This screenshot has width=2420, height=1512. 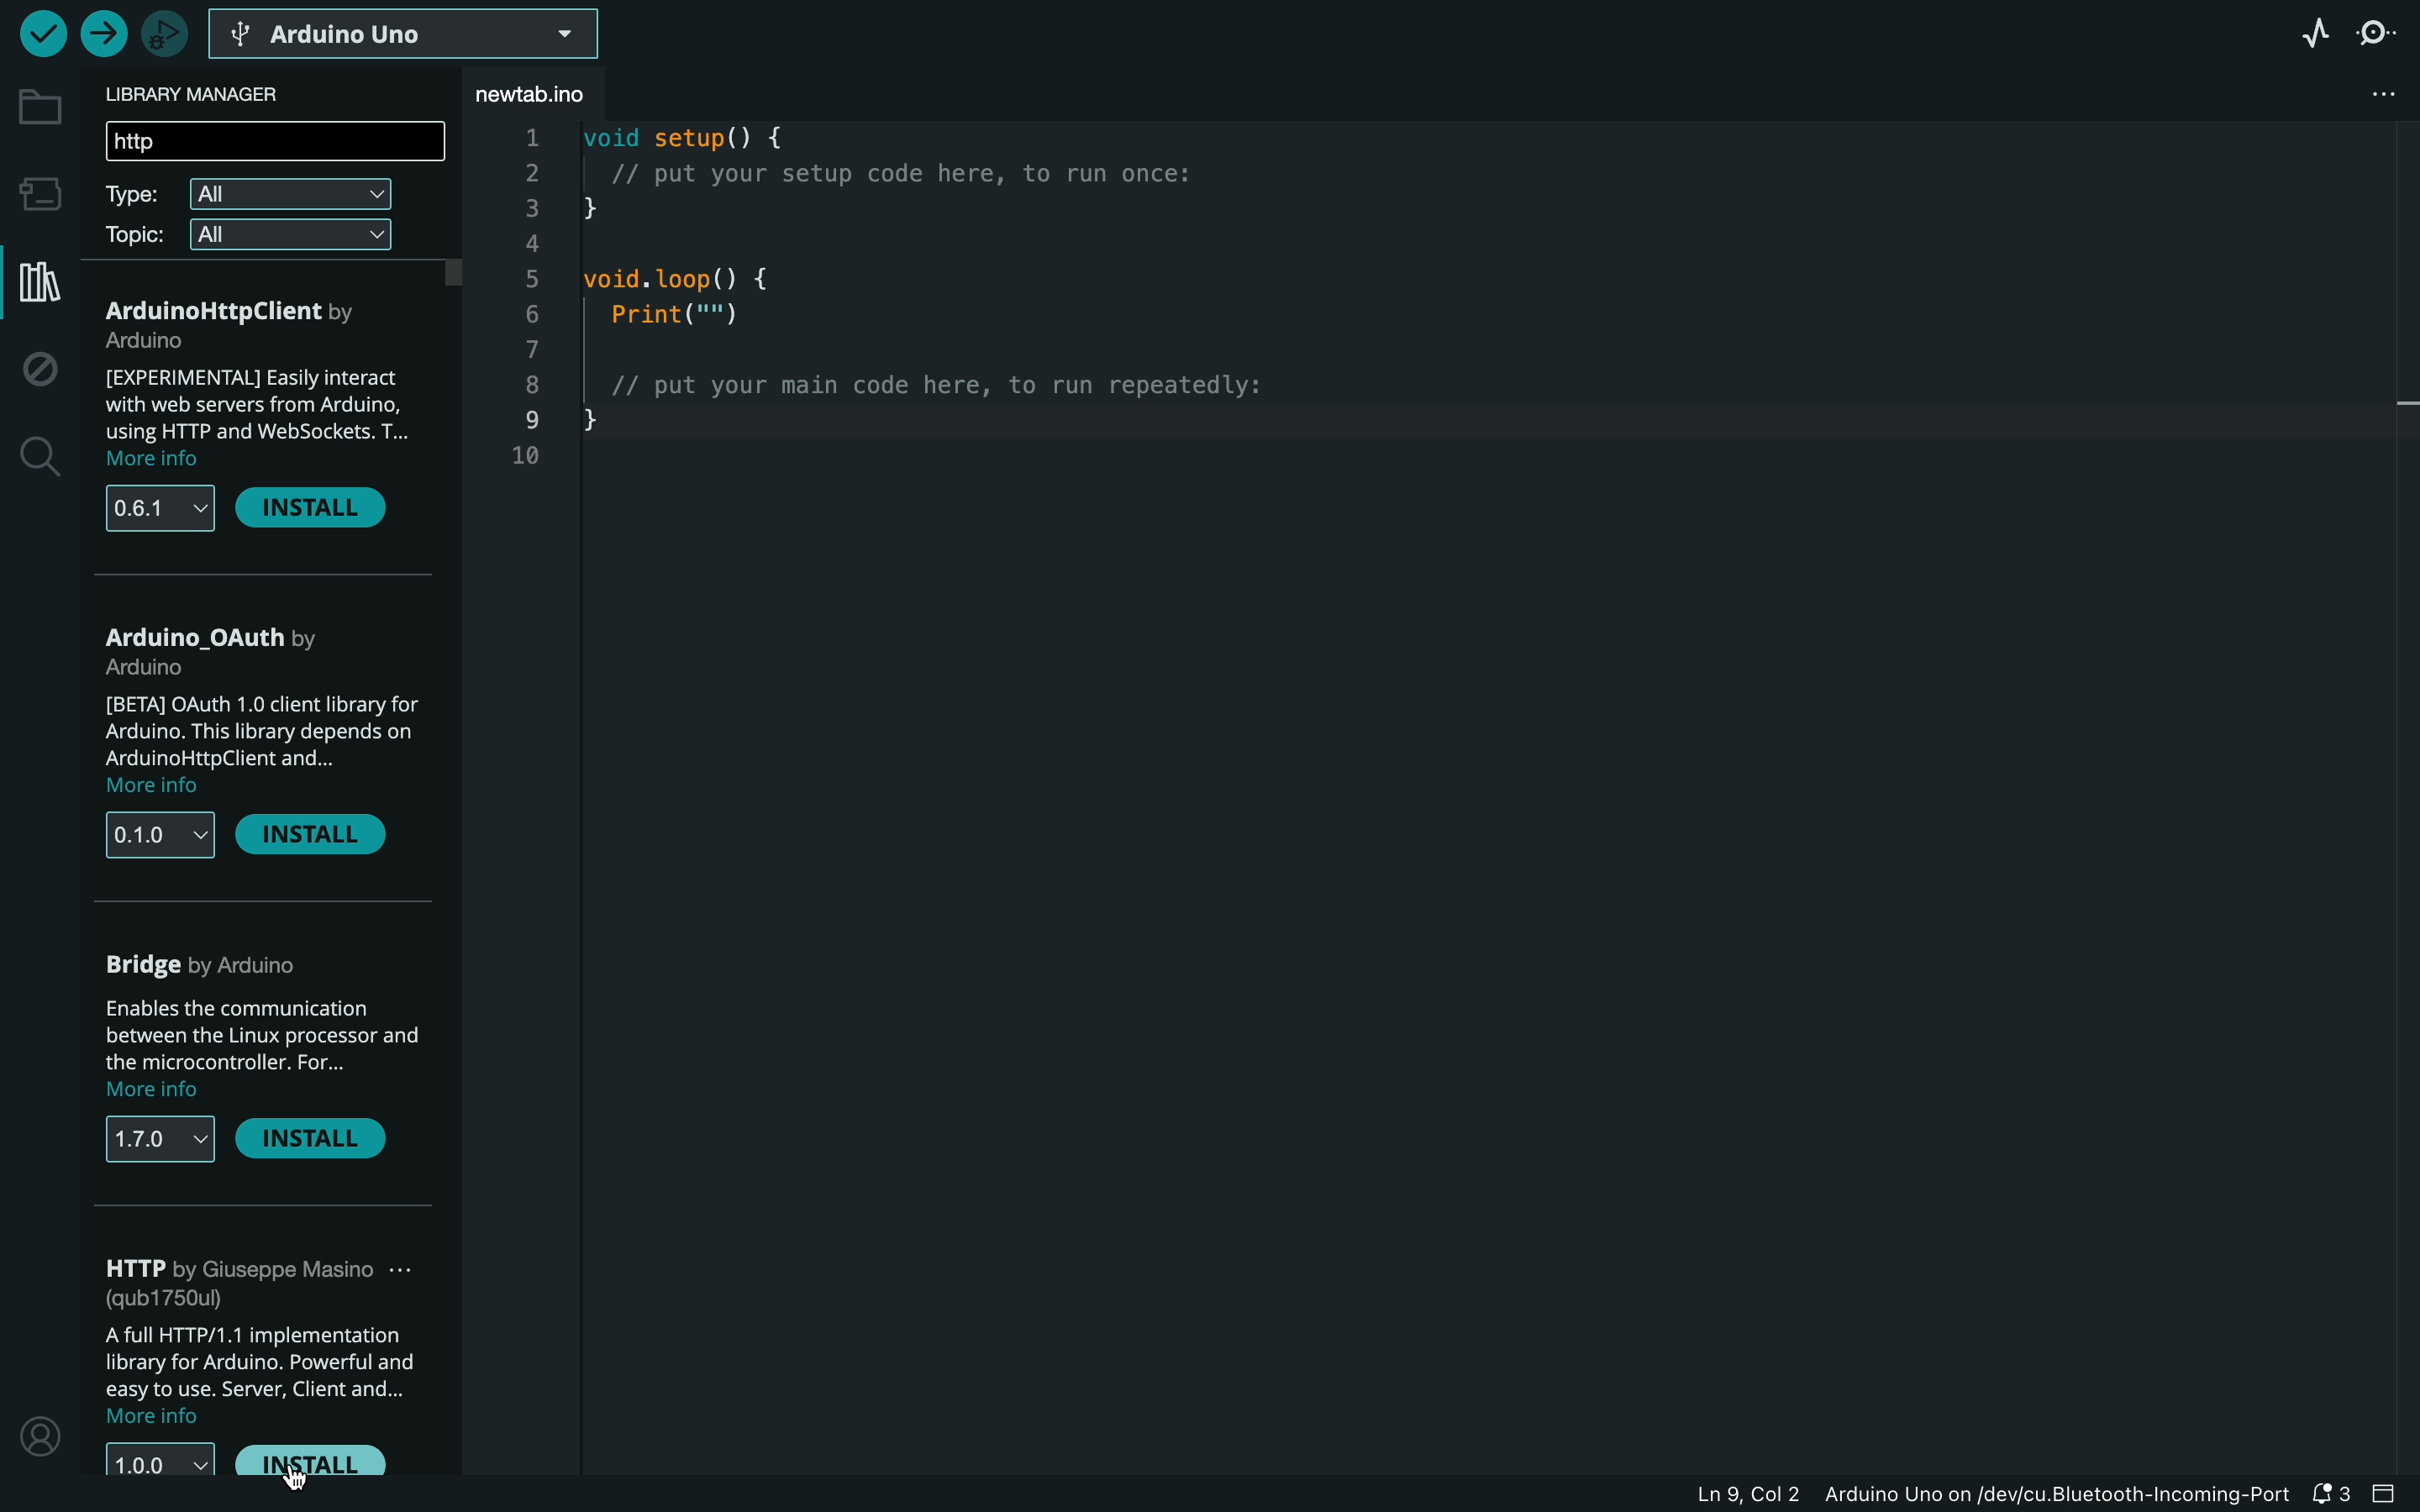 What do you see at coordinates (37, 108) in the screenshot?
I see `folder` at bounding box center [37, 108].